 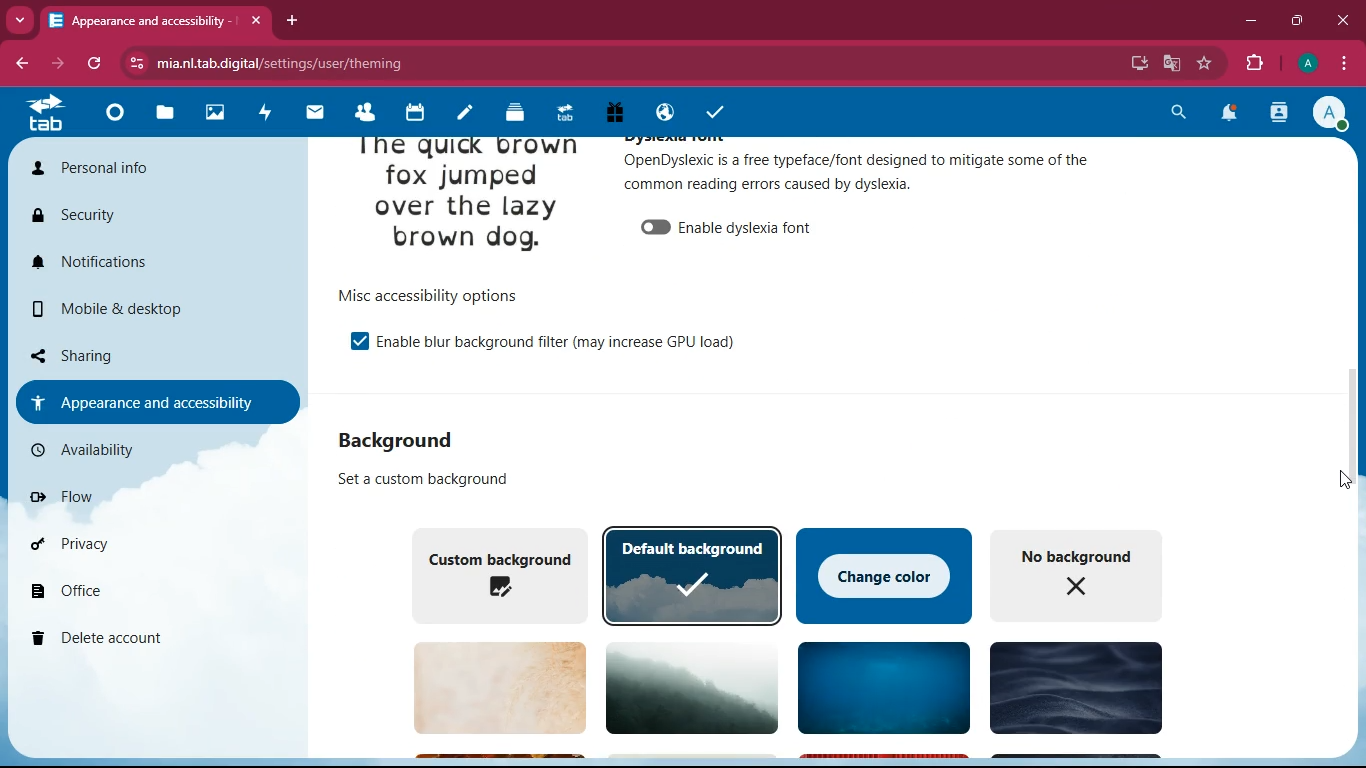 I want to click on gift, so click(x=613, y=112).